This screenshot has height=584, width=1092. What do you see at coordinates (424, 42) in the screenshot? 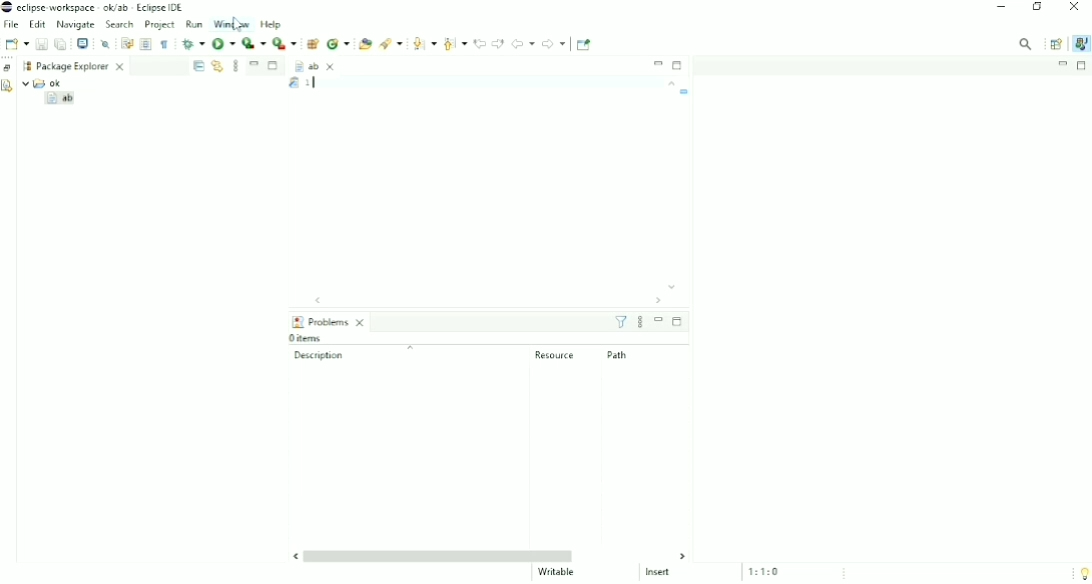
I see `Next Annotation` at bounding box center [424, 42].